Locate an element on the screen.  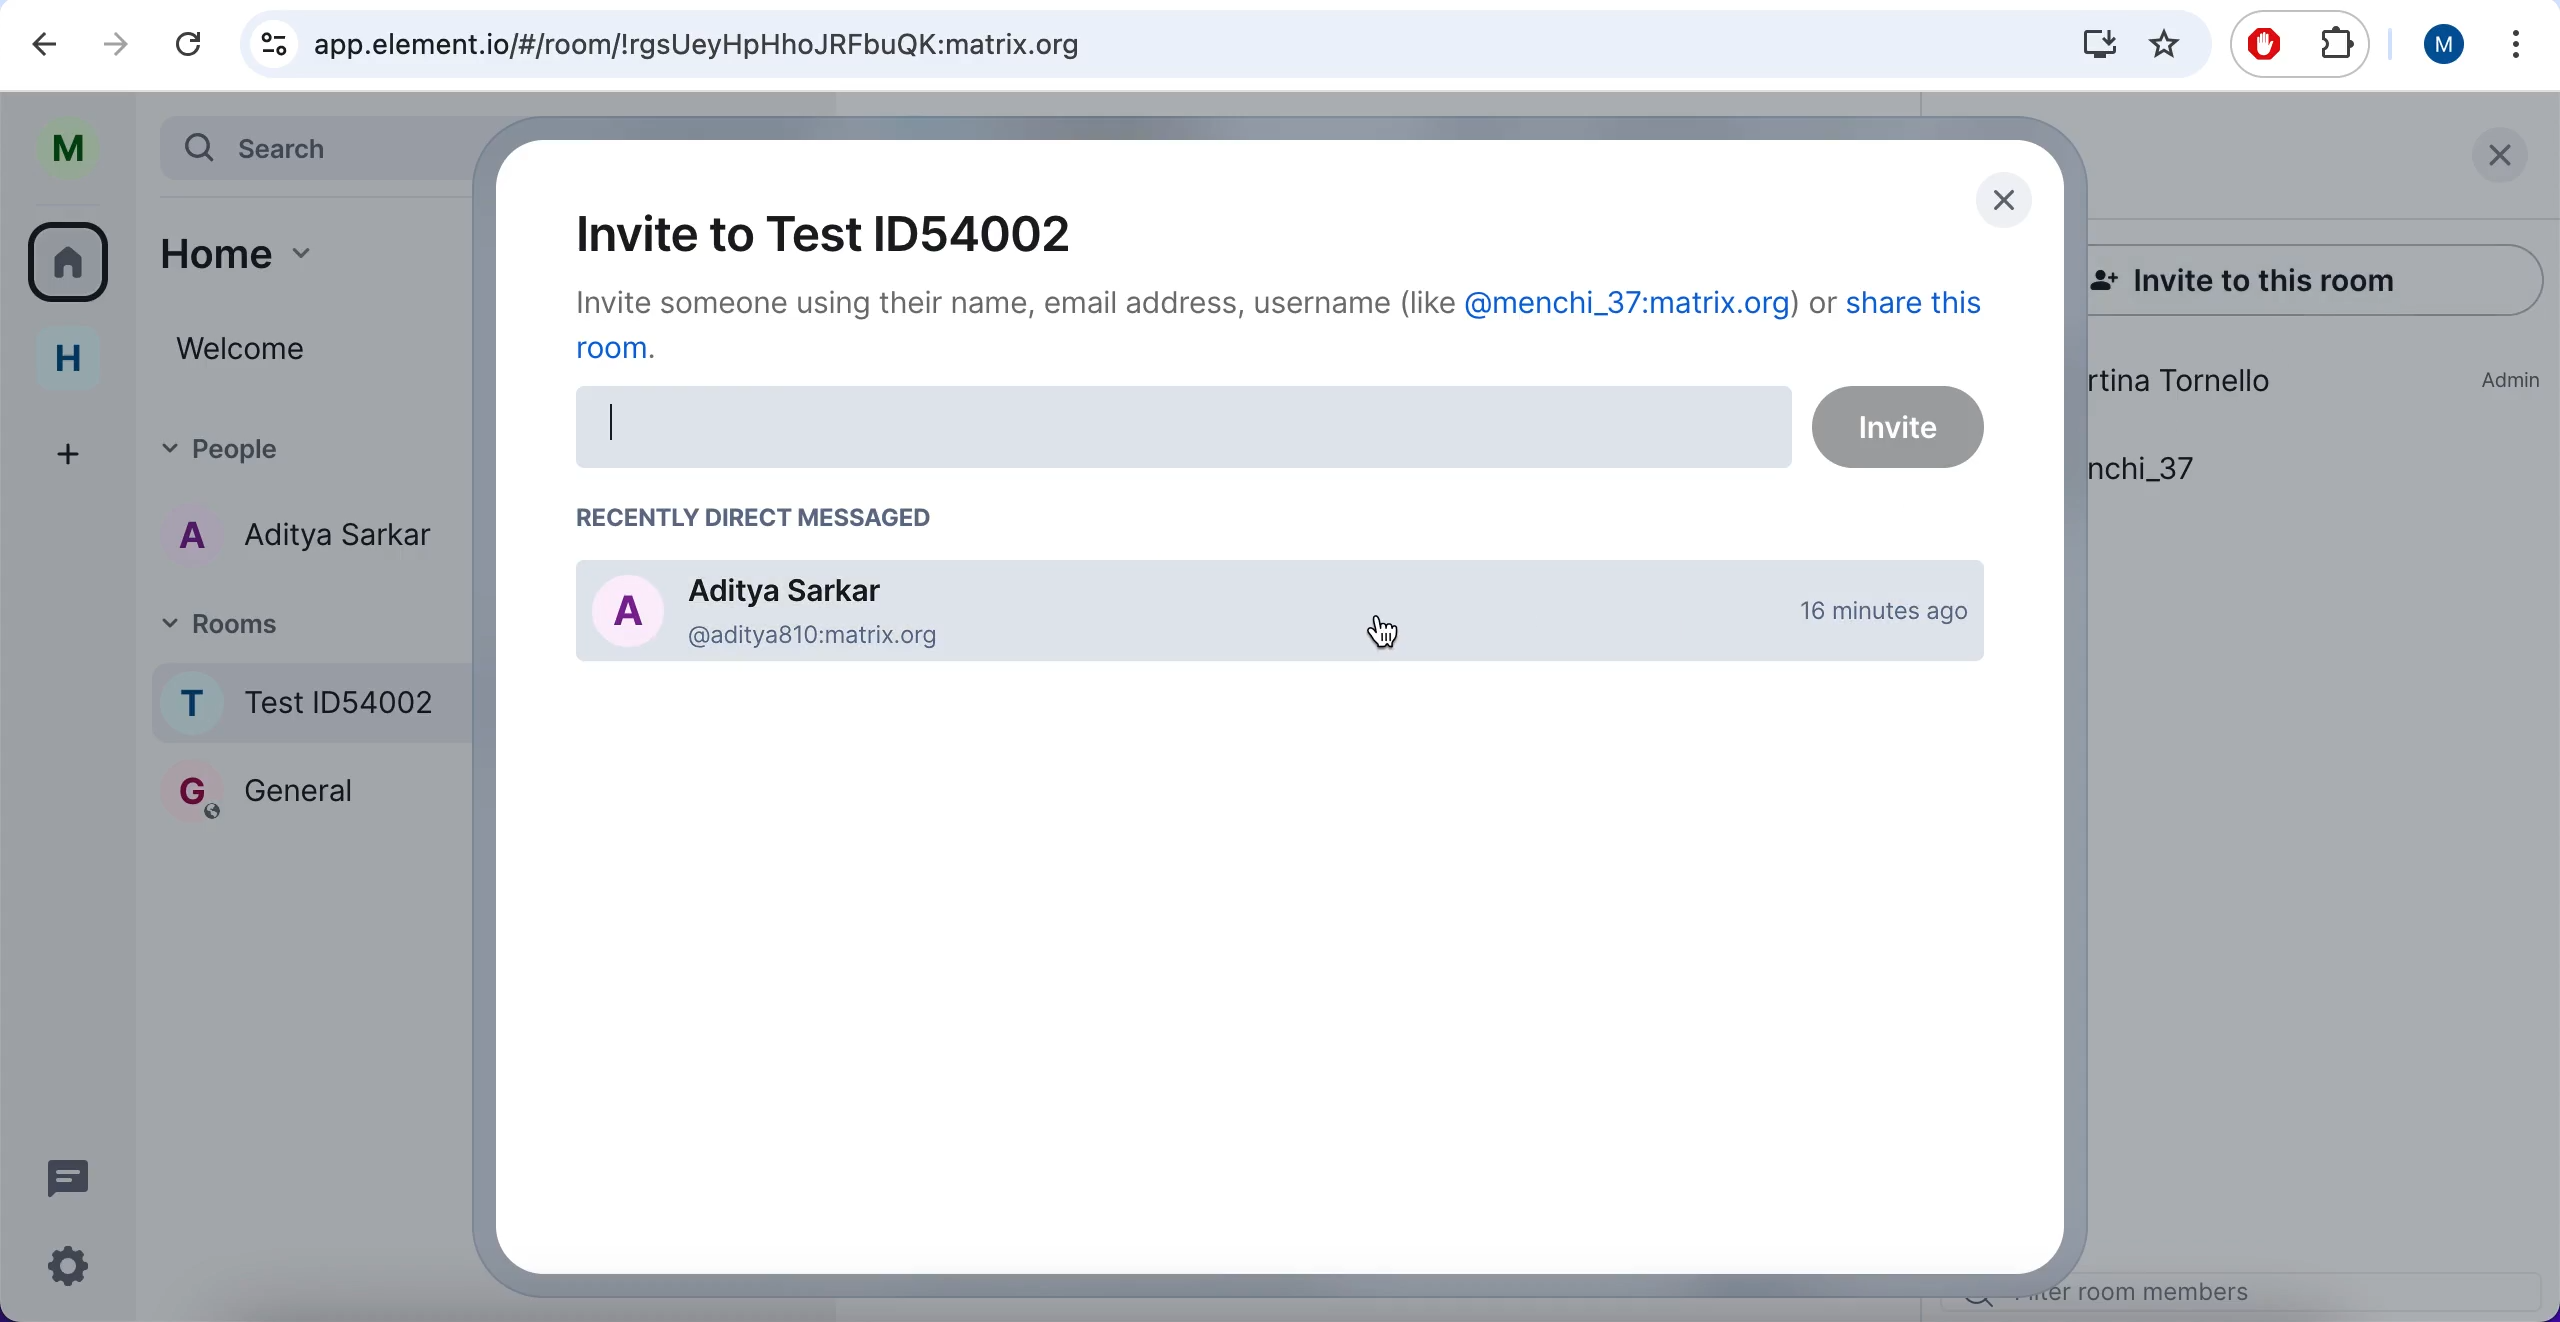
rooms is located at coordinates (323, 797).